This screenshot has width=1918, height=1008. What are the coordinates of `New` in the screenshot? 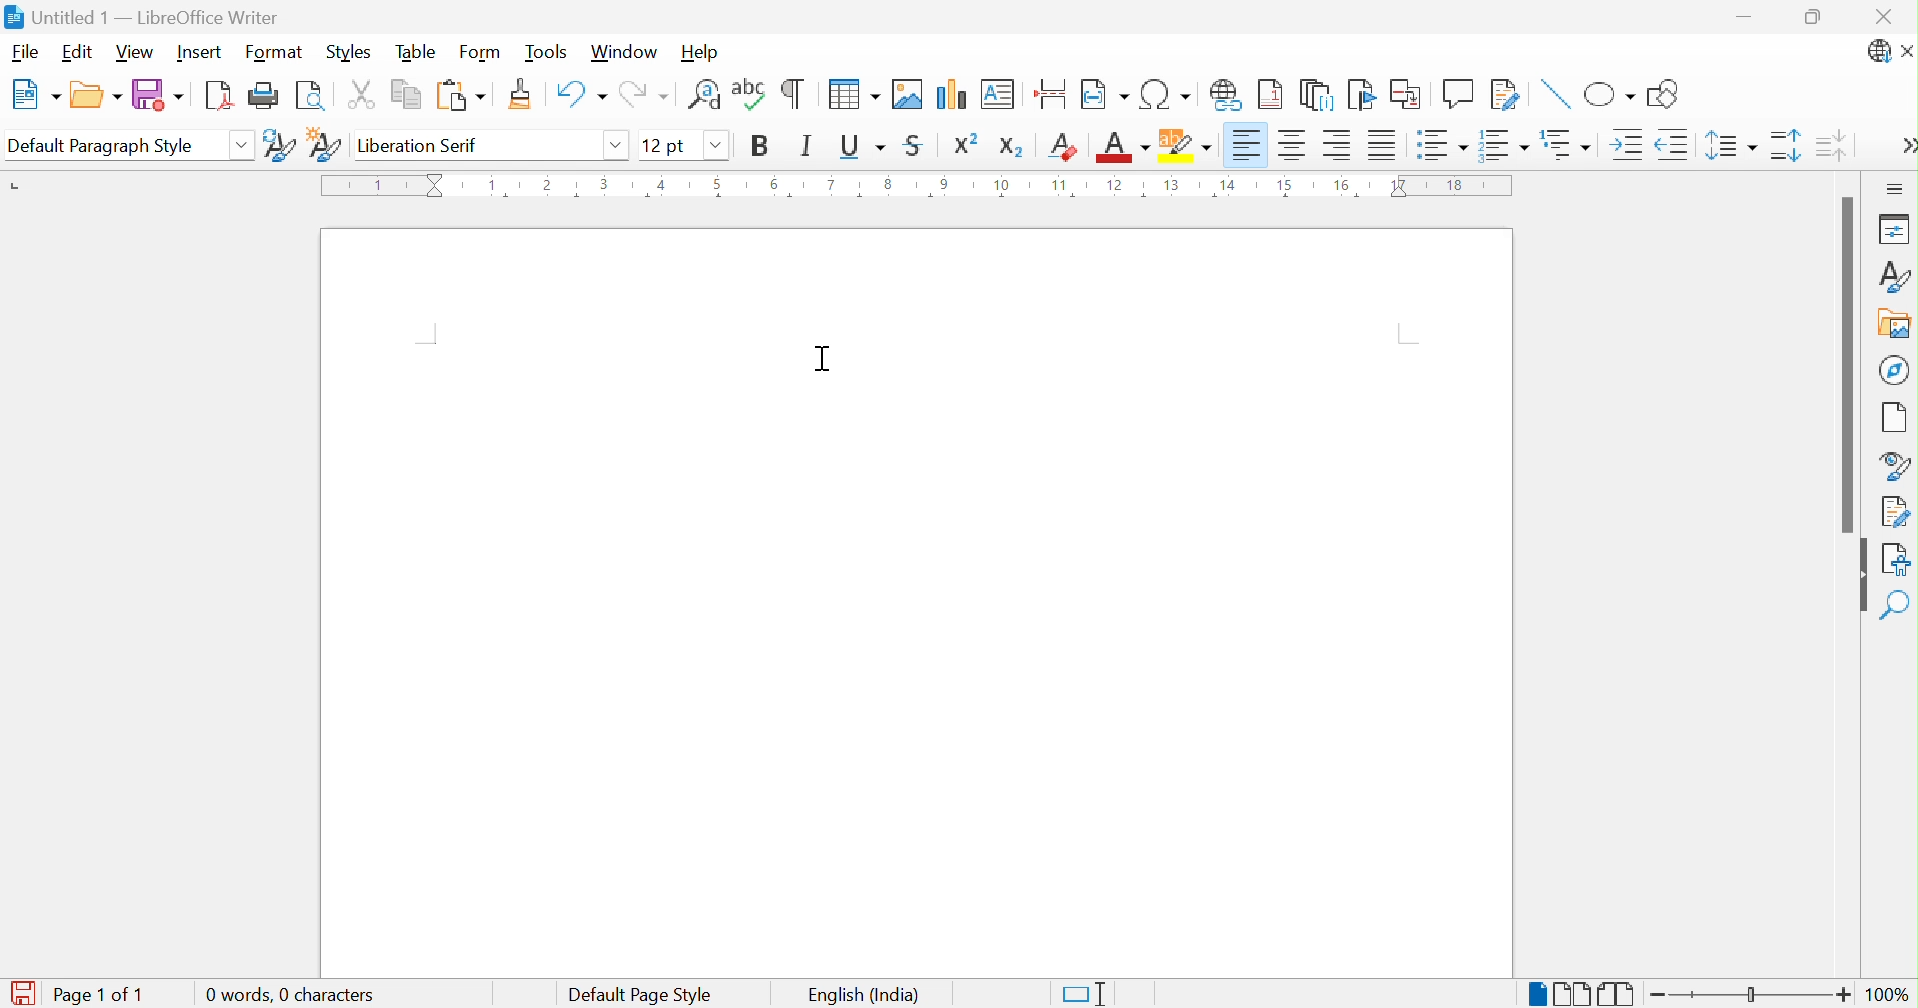 It's located at (34, 95).